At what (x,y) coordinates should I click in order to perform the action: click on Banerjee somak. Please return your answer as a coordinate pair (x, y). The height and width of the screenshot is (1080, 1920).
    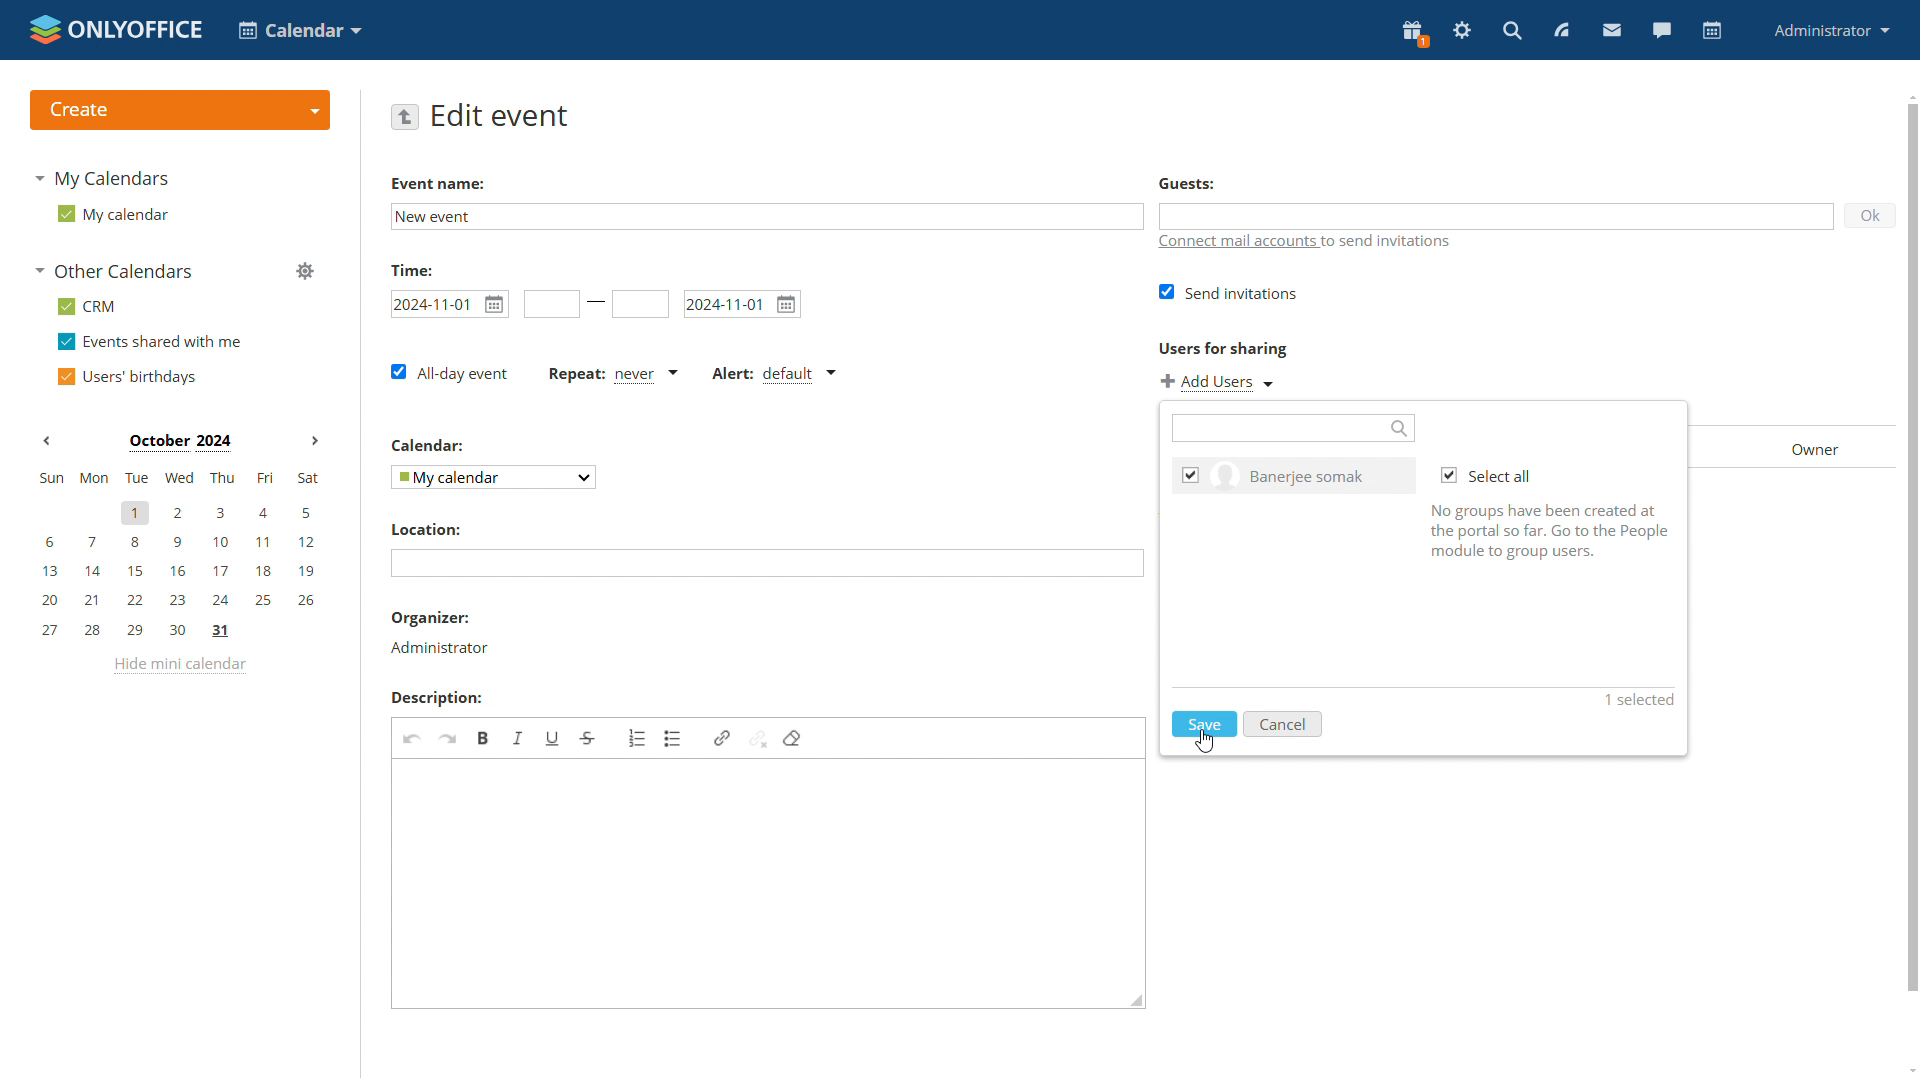
    Looking at the image, I should click on (1314, 475).